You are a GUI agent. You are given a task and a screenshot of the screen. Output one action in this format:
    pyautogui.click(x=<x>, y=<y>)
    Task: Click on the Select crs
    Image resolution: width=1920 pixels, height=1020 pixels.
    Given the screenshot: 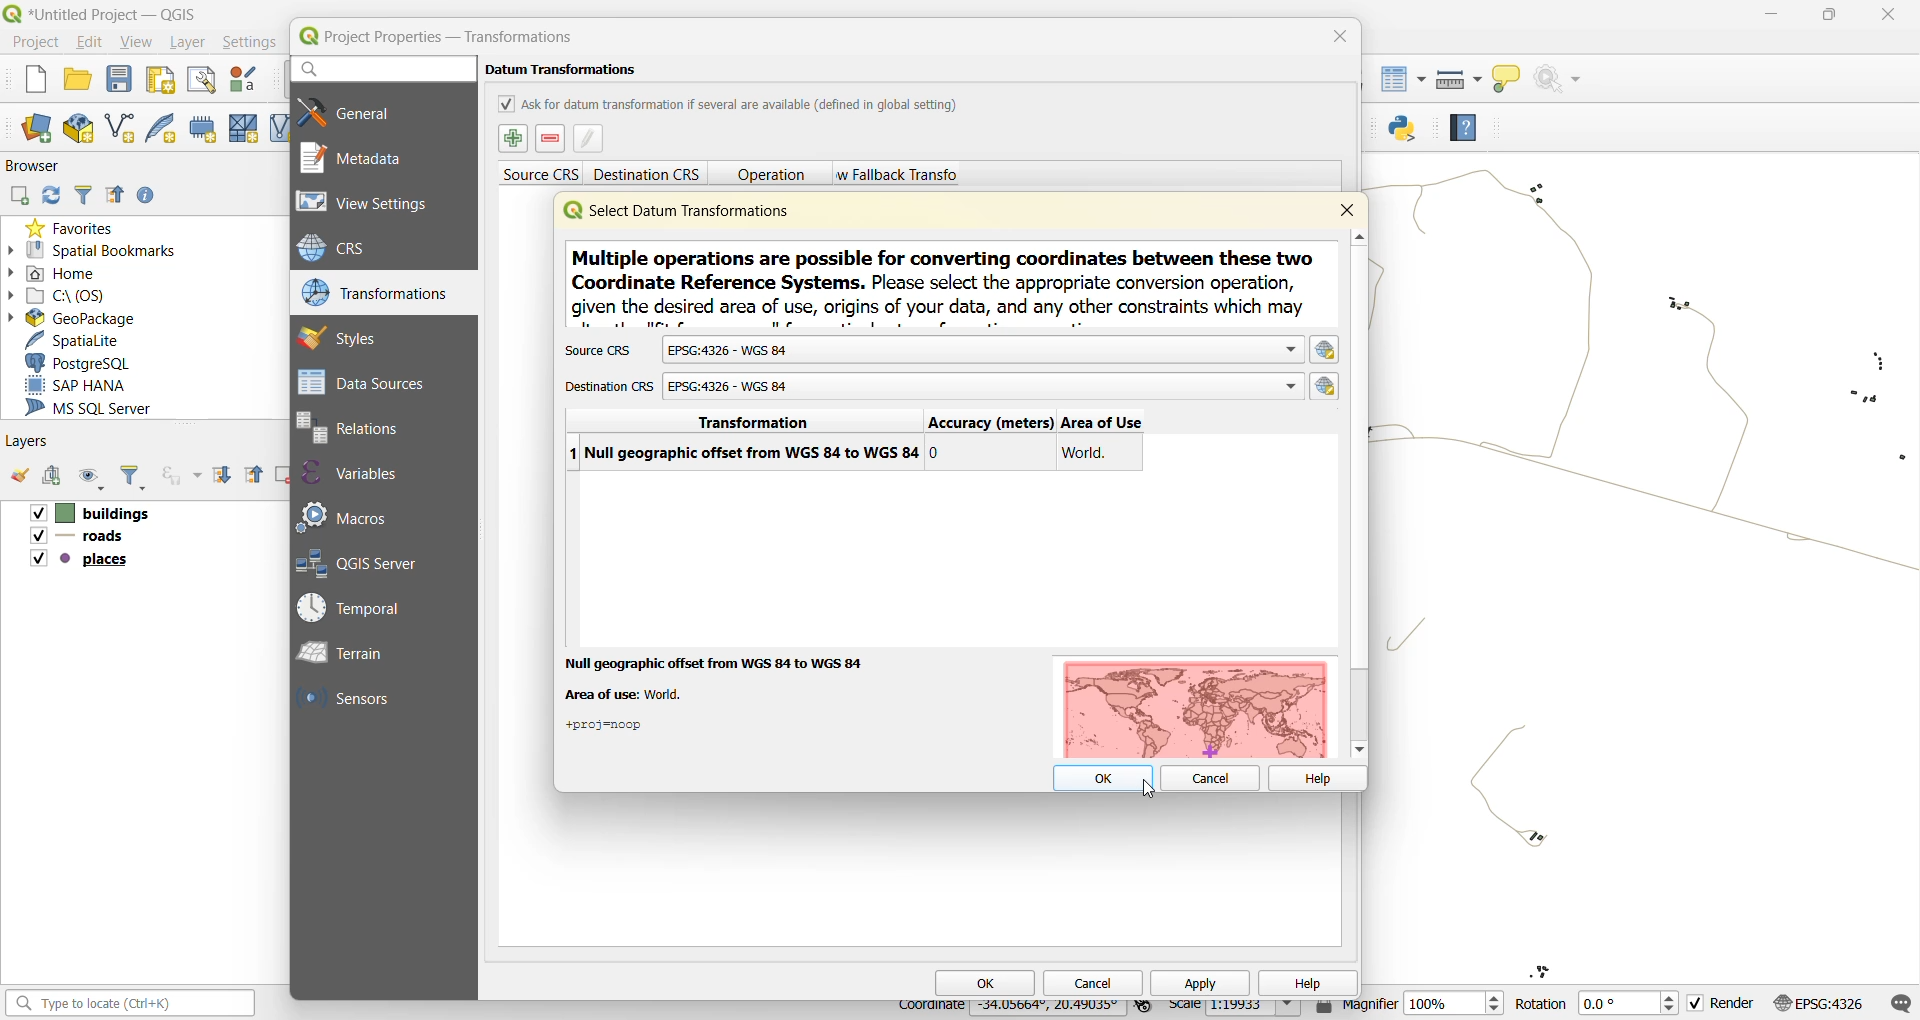 What is the action you would take?
    pyautogui.click(x=1326, y=385)
    